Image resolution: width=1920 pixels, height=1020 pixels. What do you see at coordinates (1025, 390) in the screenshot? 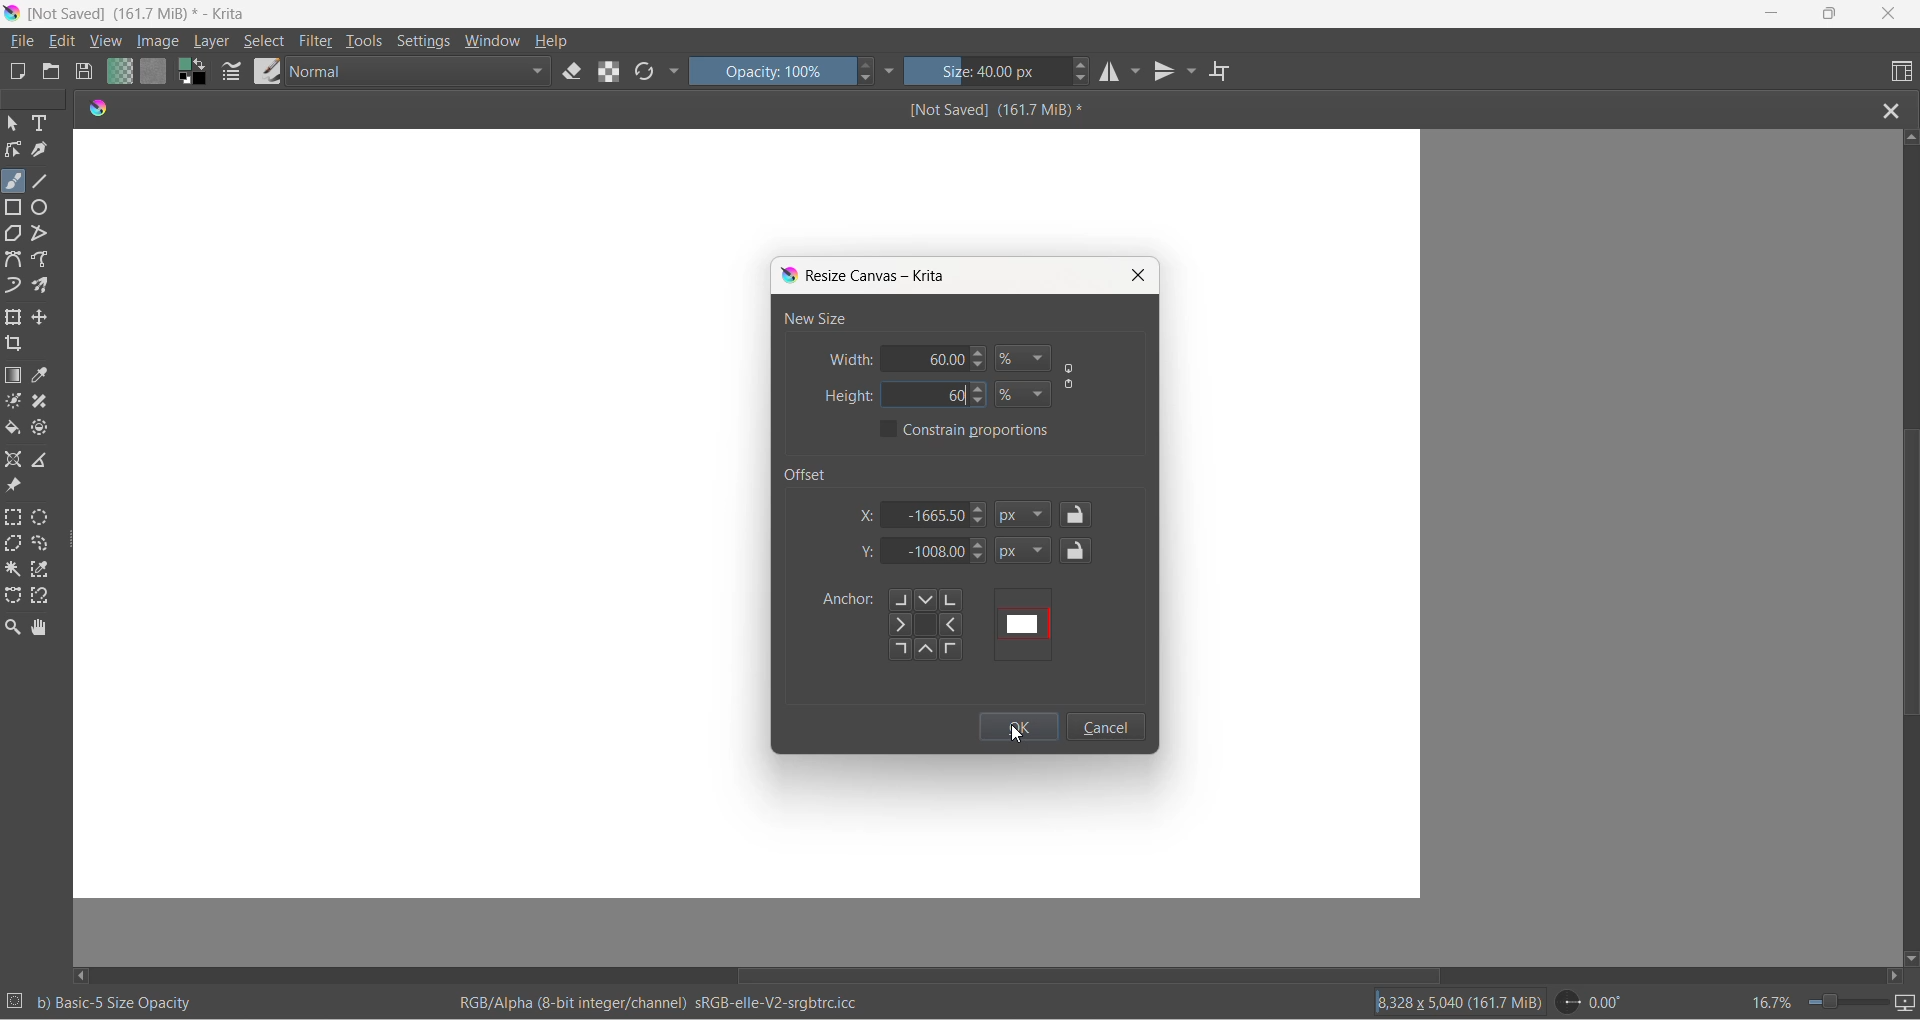
I see `height value type` at bounding box center [1025, 390].